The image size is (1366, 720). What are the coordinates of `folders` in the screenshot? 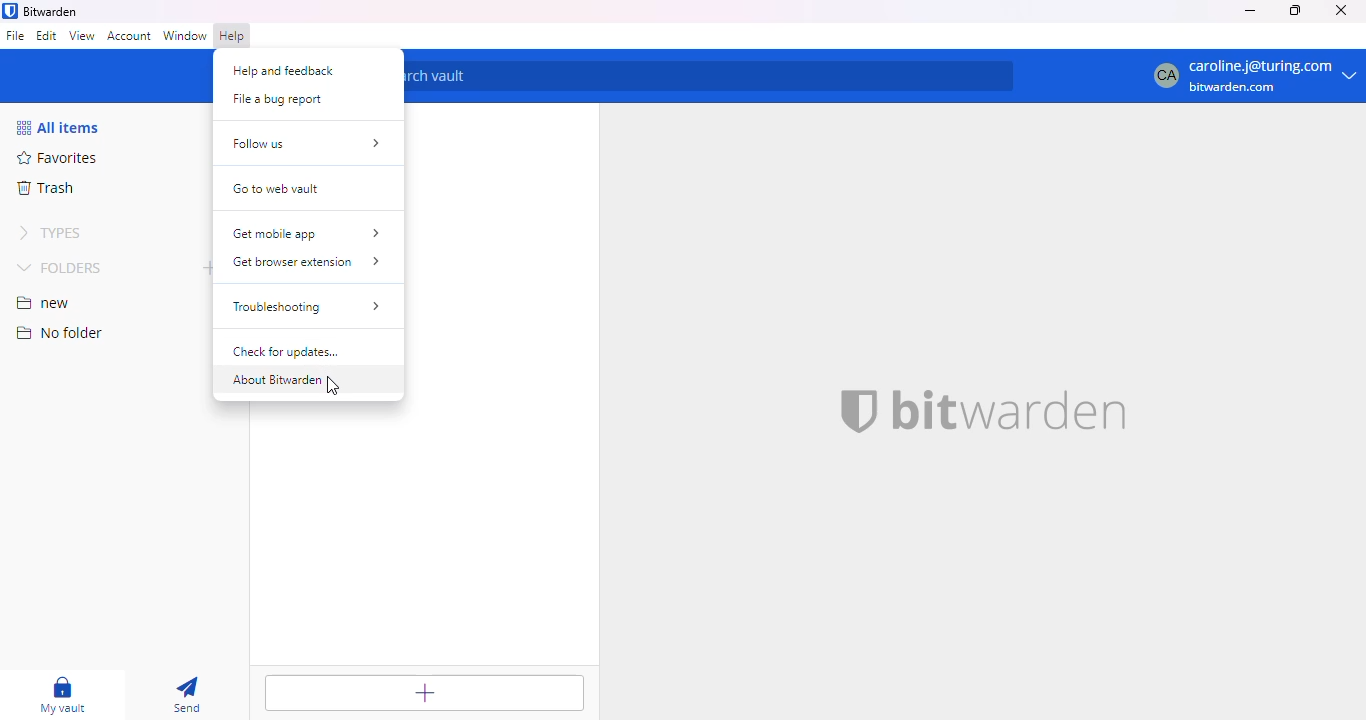 It's located at (60, 267).